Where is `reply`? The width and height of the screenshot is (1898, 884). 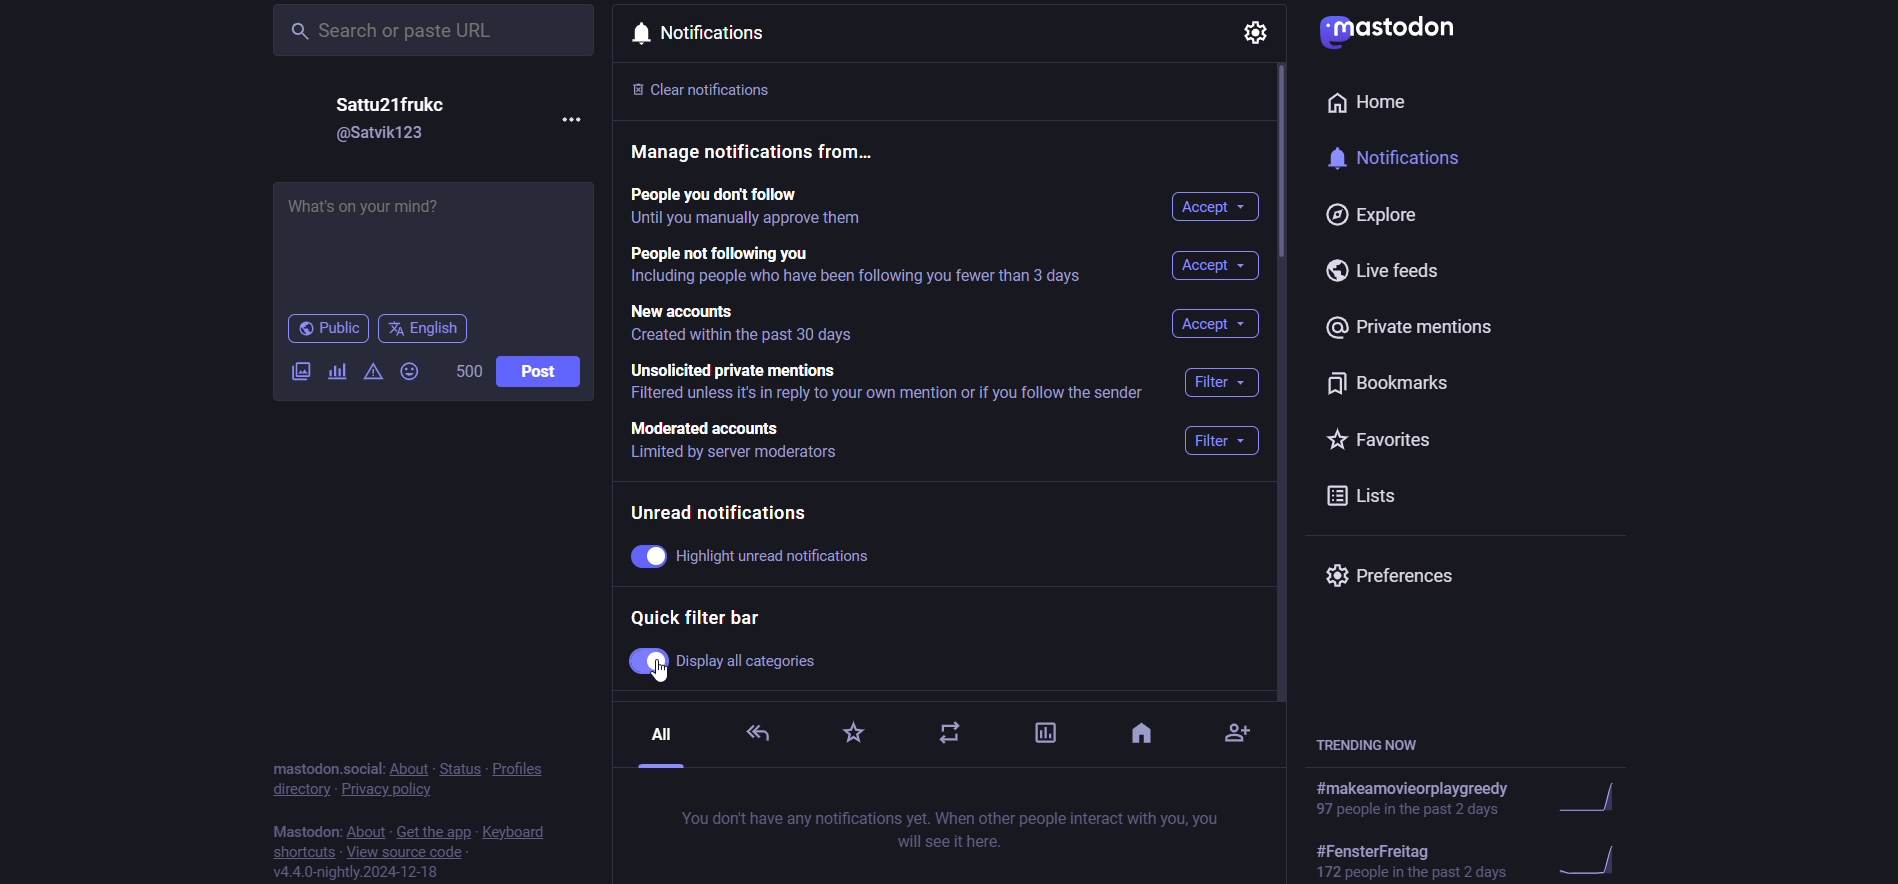
reply is located at coordinates (758, 731).